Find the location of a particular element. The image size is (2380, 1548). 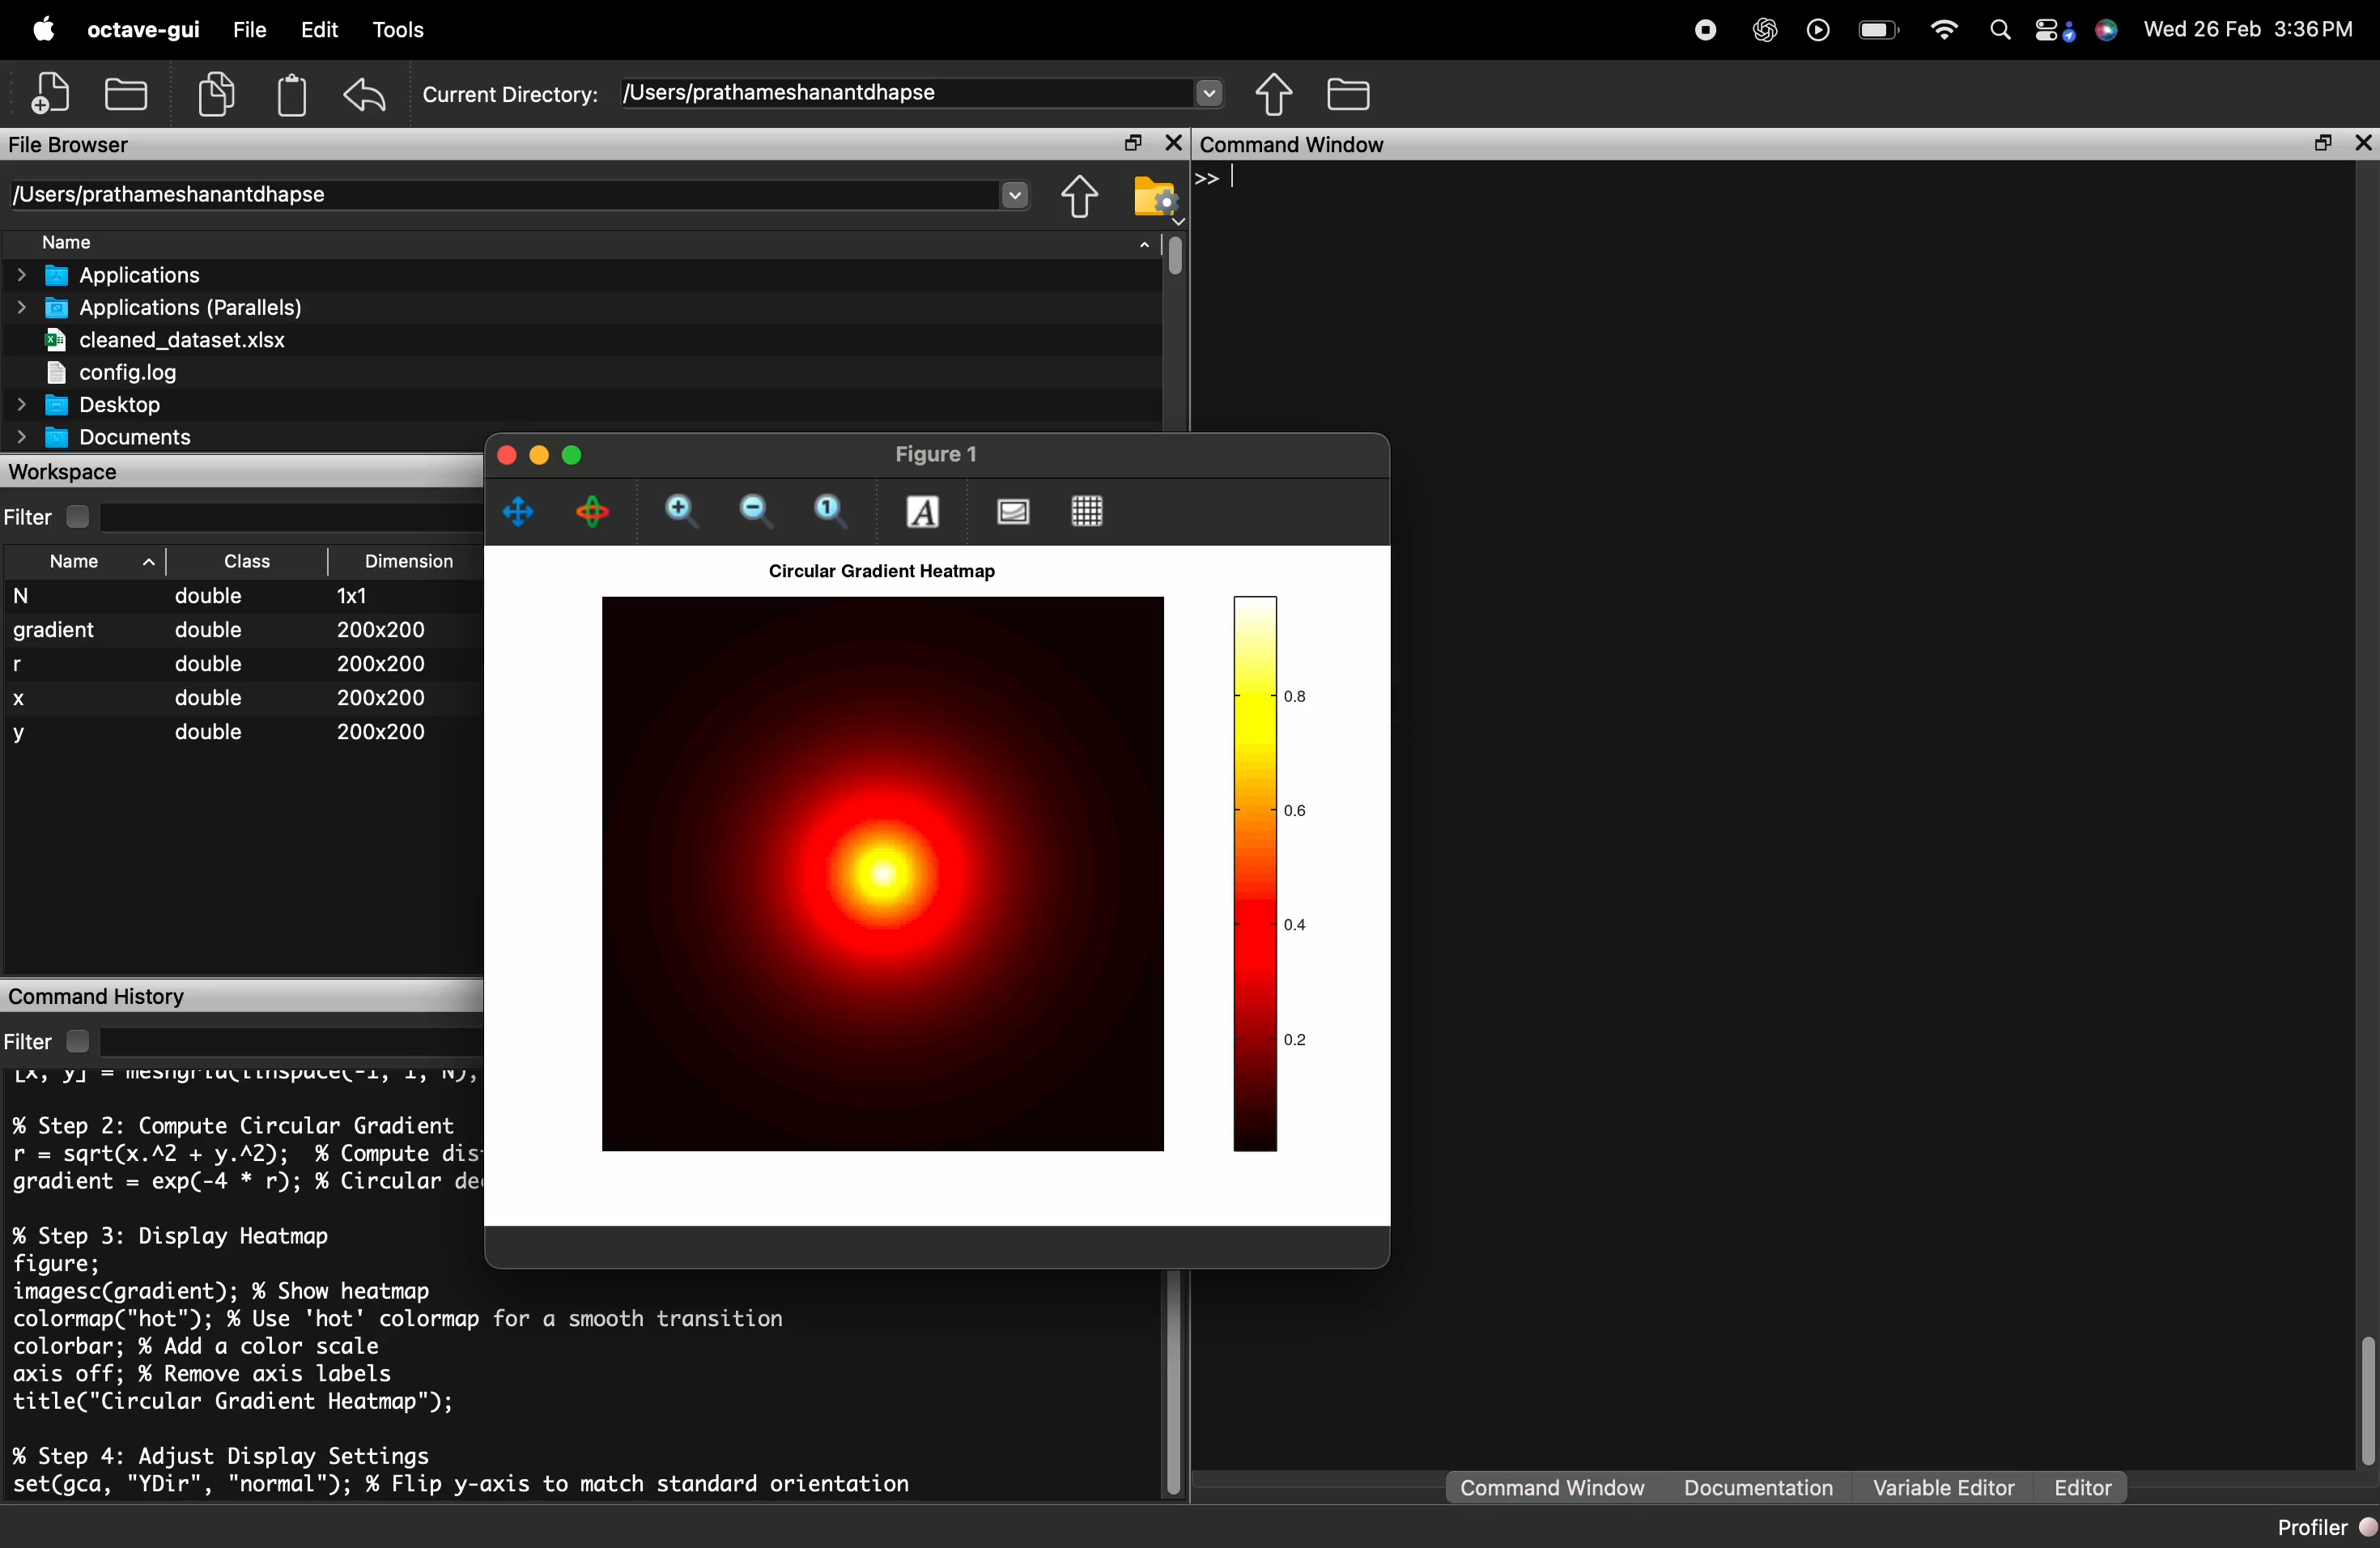

One directory up is located at coordinates (1347, 95).